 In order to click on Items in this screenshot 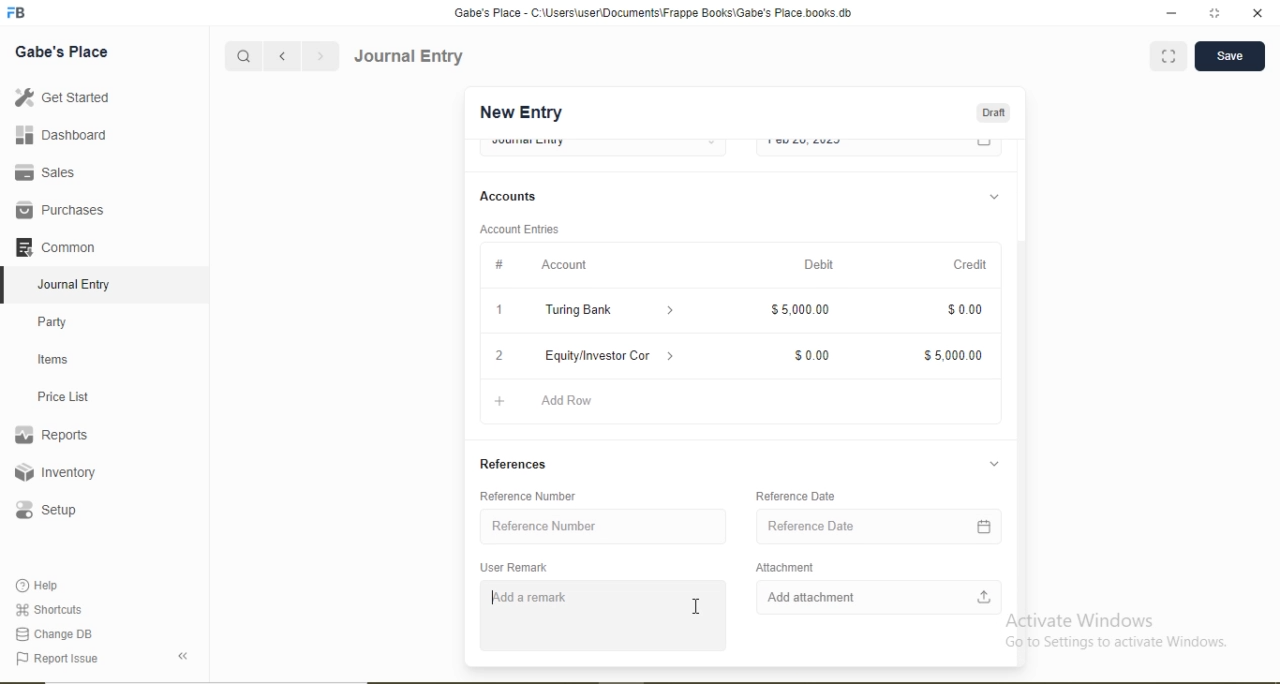, I will do `click(53, 359)`.